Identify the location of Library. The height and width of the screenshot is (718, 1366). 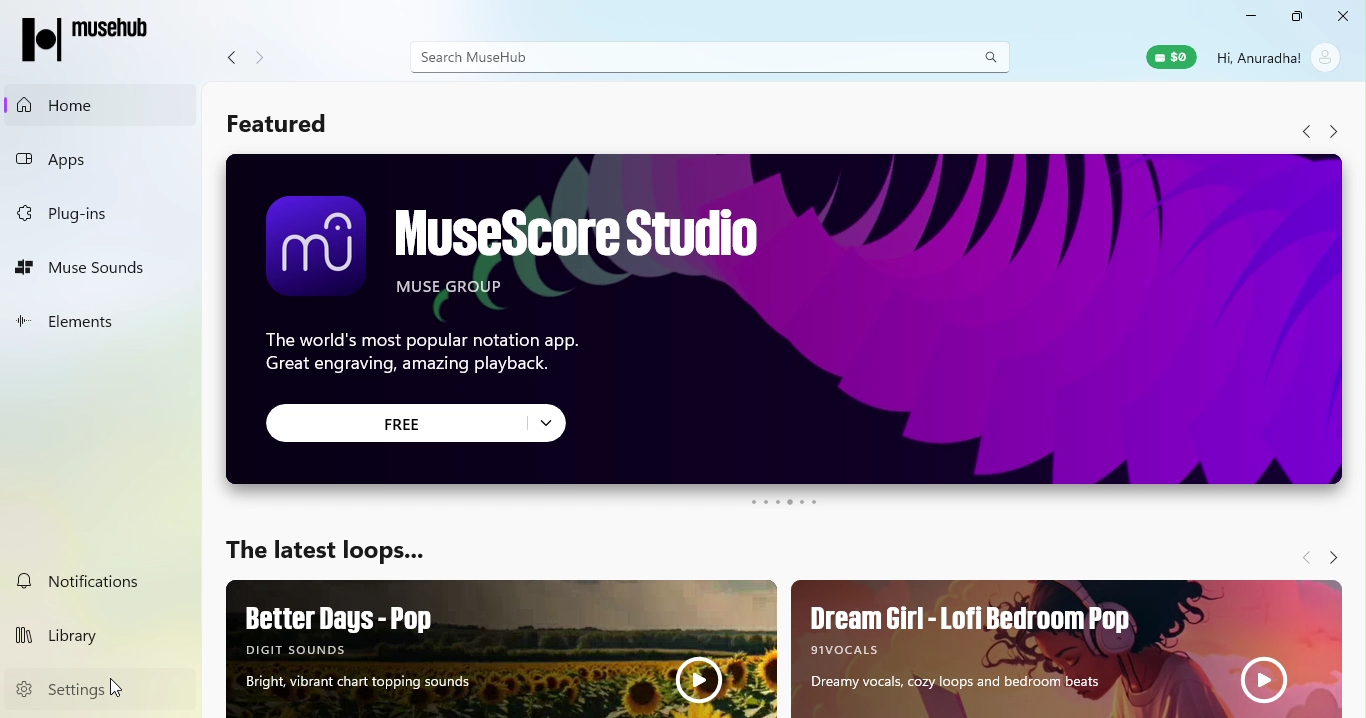
(104, 633).